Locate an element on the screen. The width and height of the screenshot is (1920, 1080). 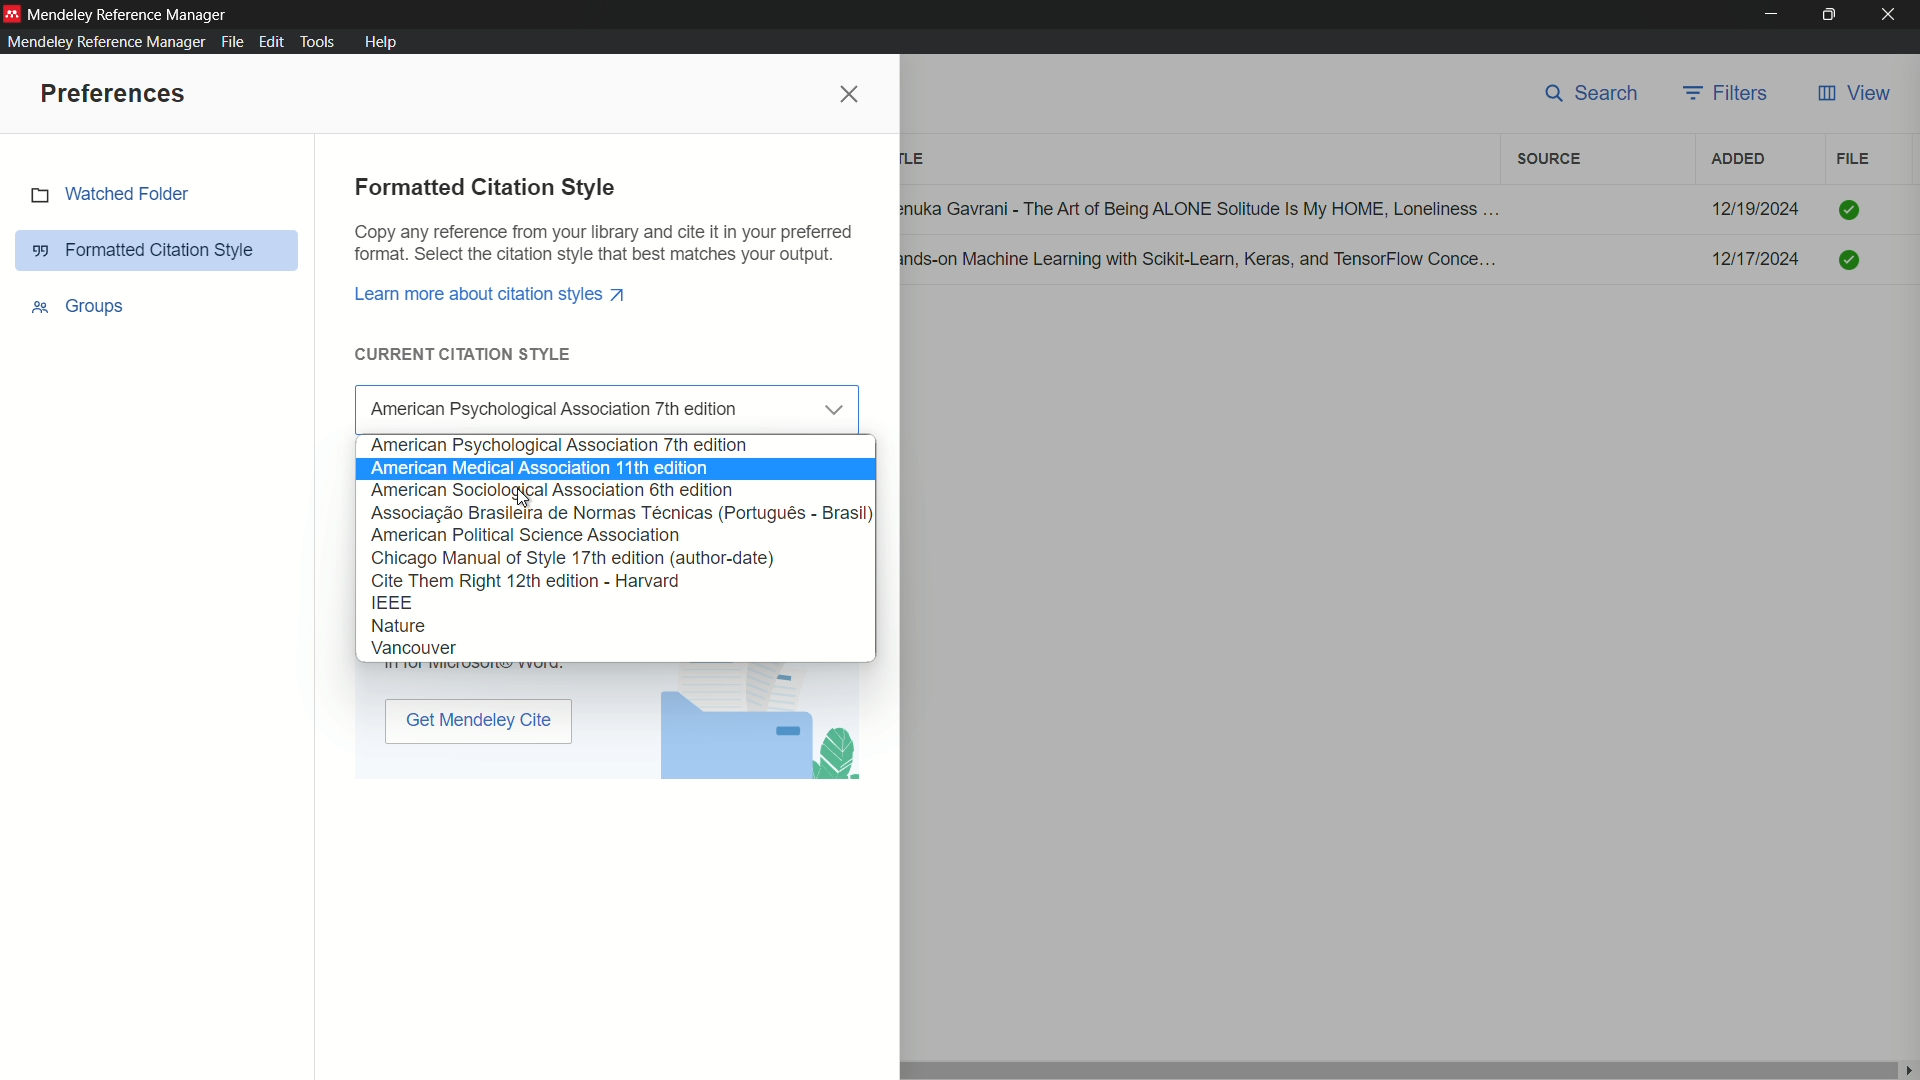
12/19/2024 is located at coordinates (1756, 209).